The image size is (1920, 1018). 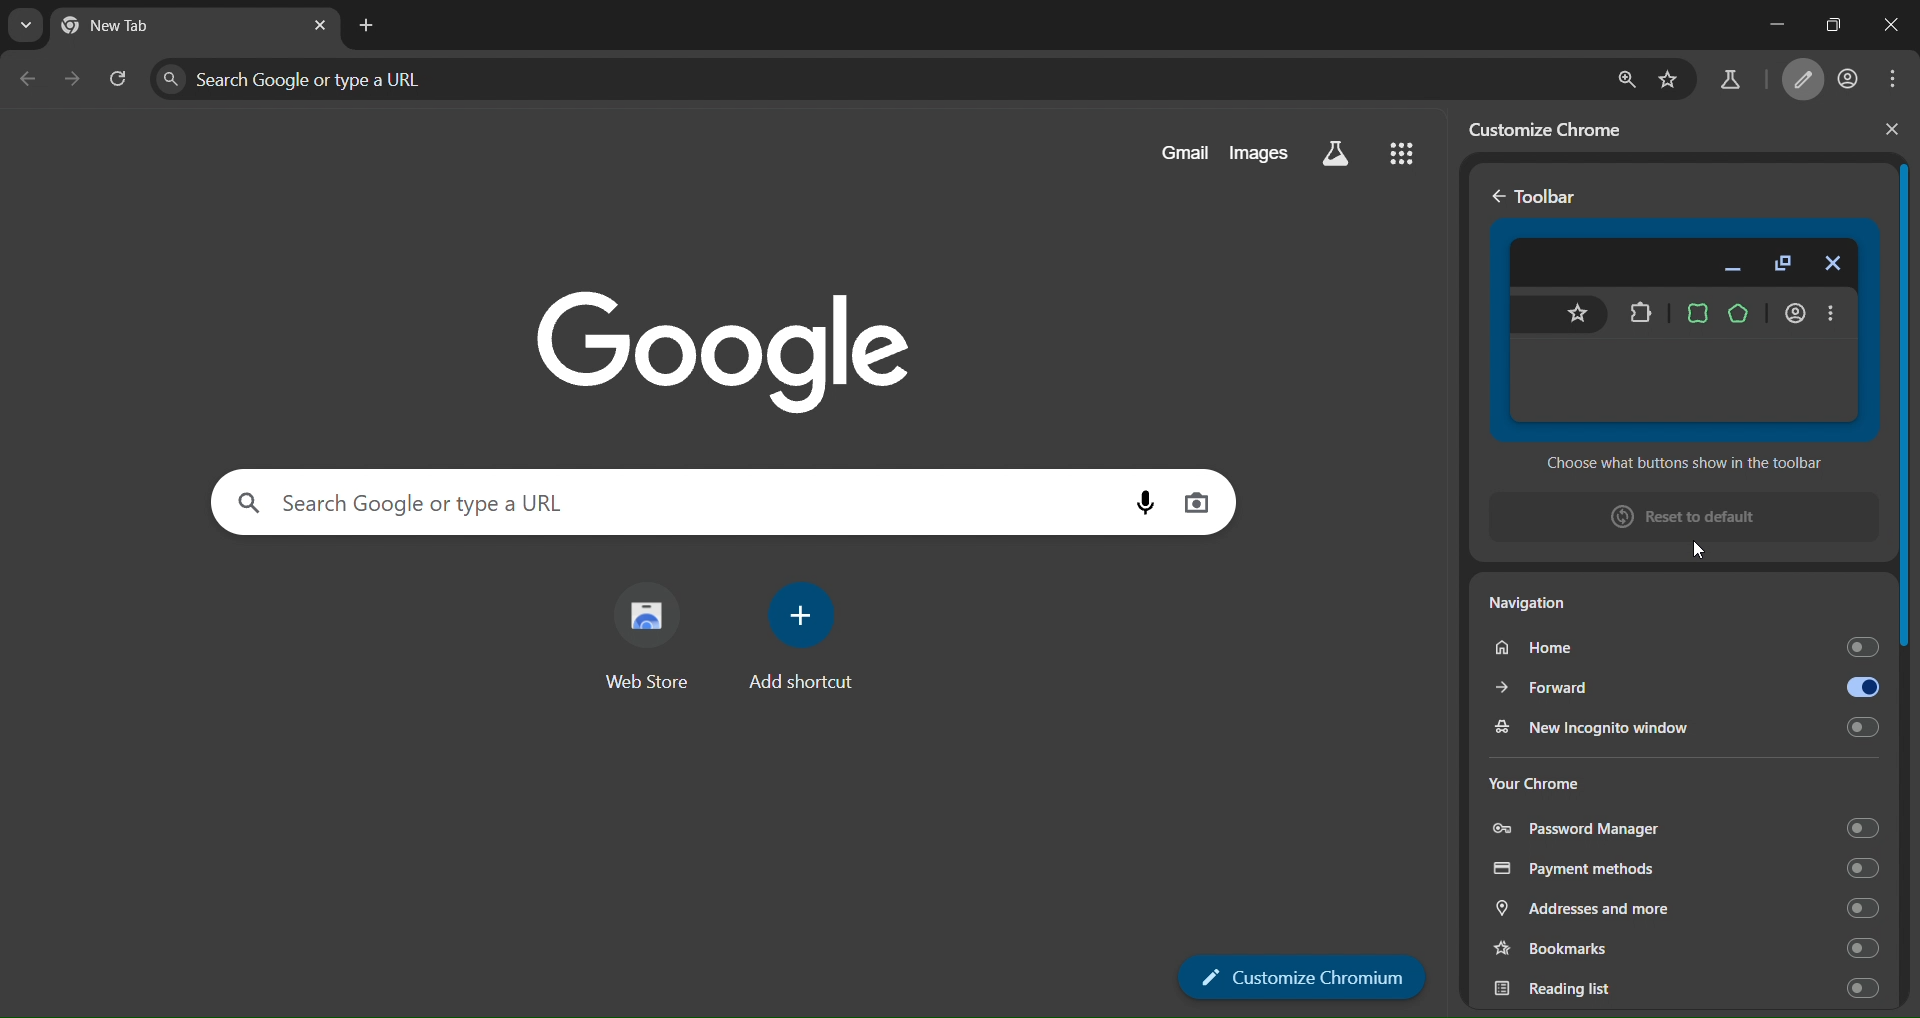 I want to click on your chrome, so click(x=1610, y=779).